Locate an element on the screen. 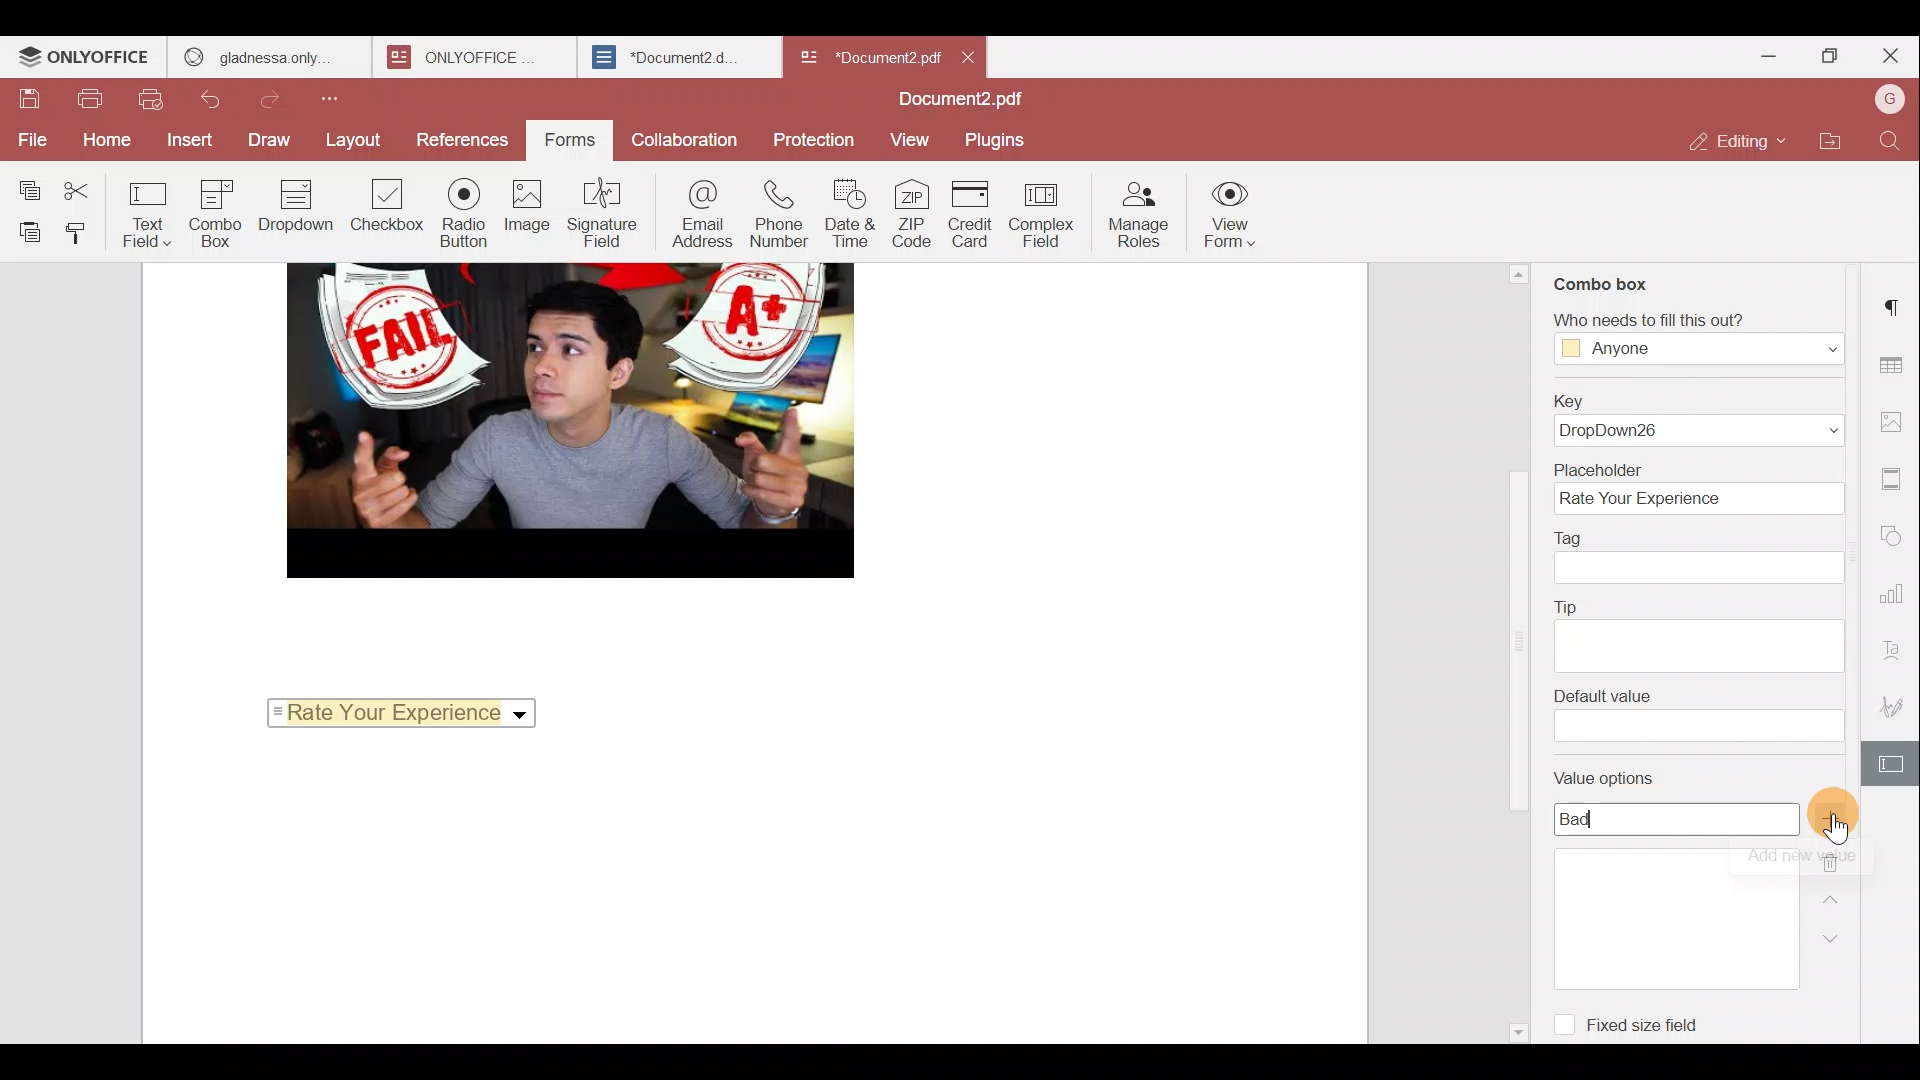 The image size is (1920, 1080). Manage roles is located at coordinates (1141, 213).